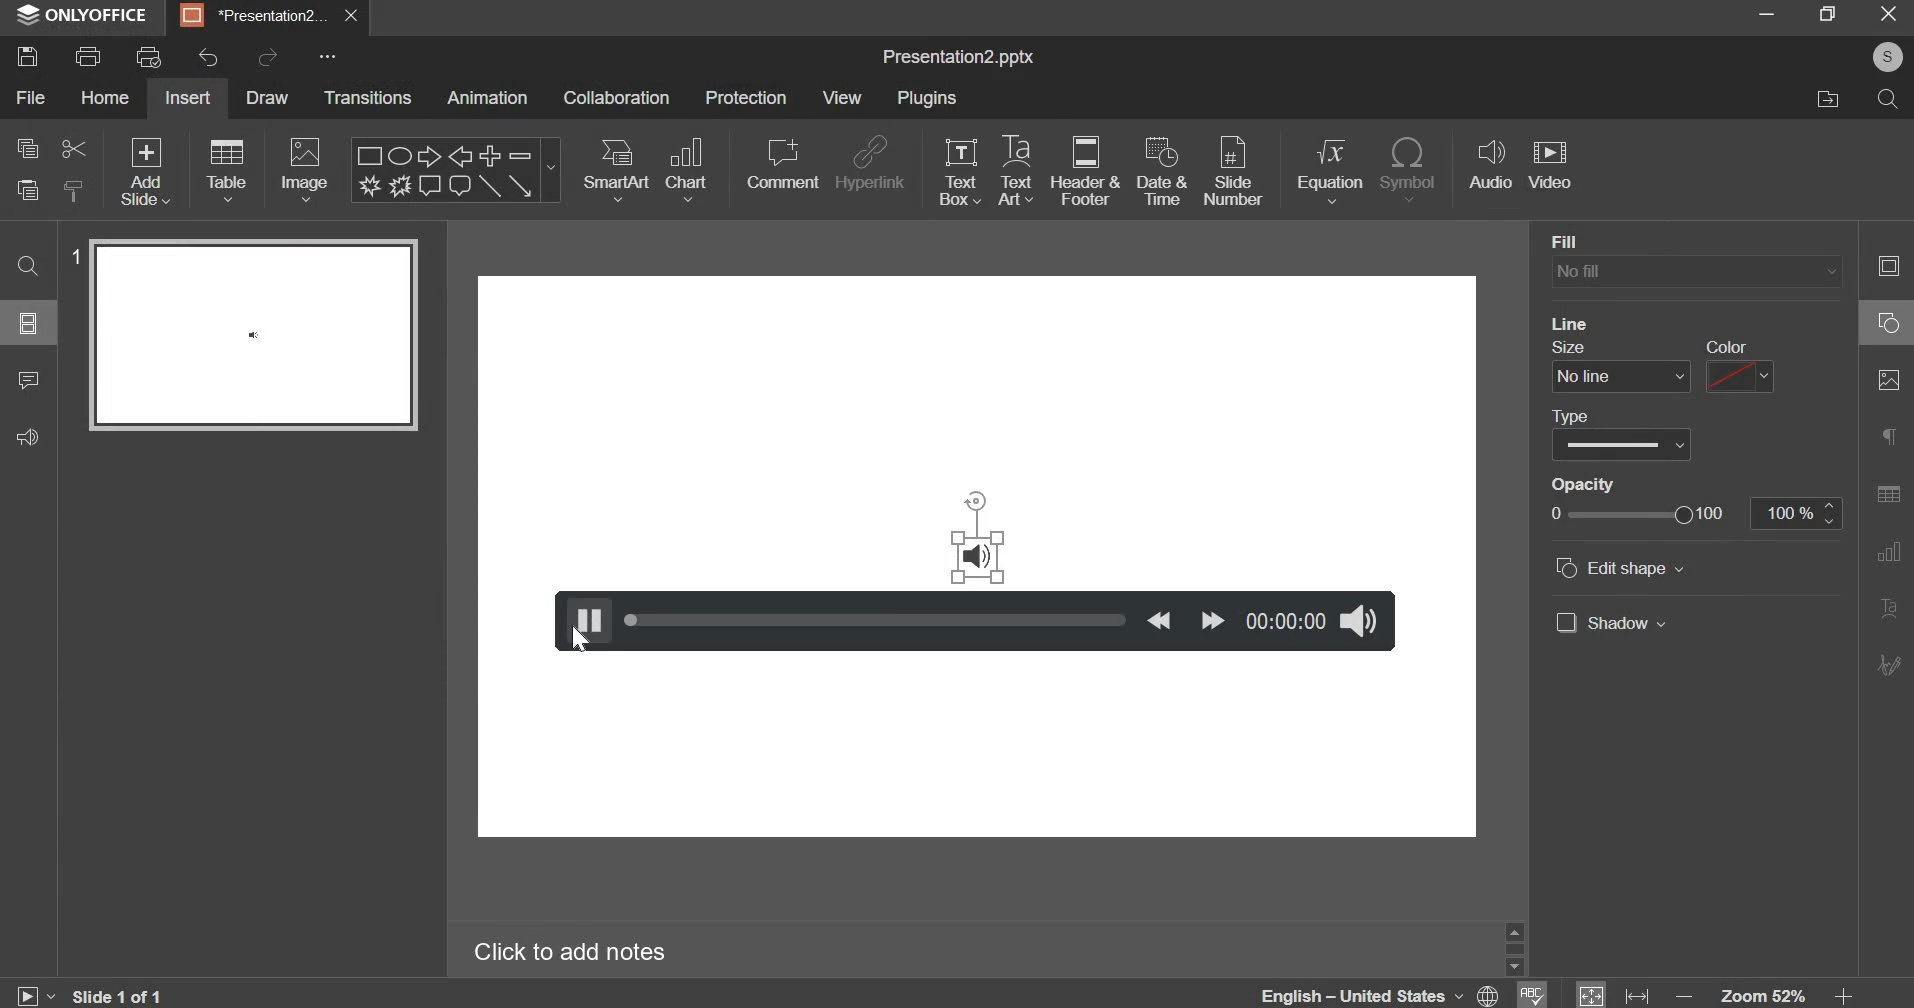 The image size is (1914, 1008). Describe the element at coordinates (202, 58) in the screenshot. I see `undo` at that location.